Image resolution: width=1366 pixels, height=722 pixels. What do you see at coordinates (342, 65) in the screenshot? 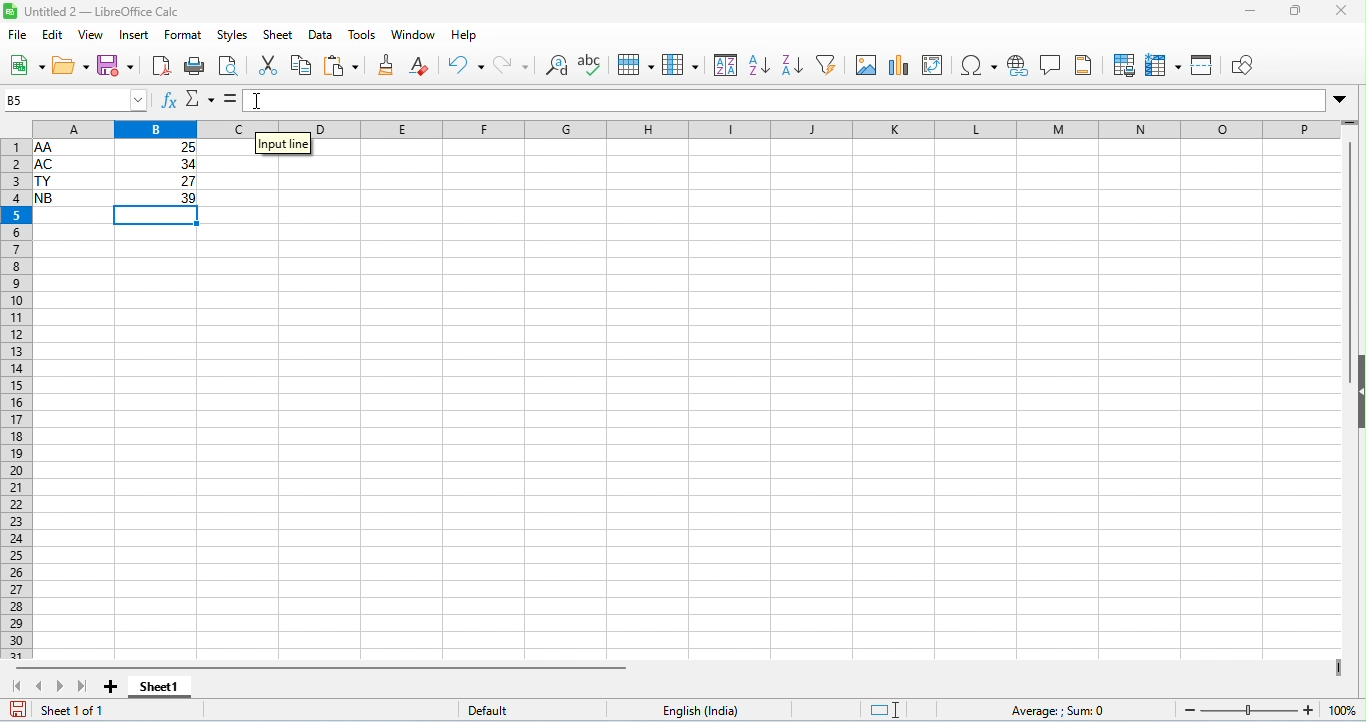
I see `paste` at bounding box center [342, 65].